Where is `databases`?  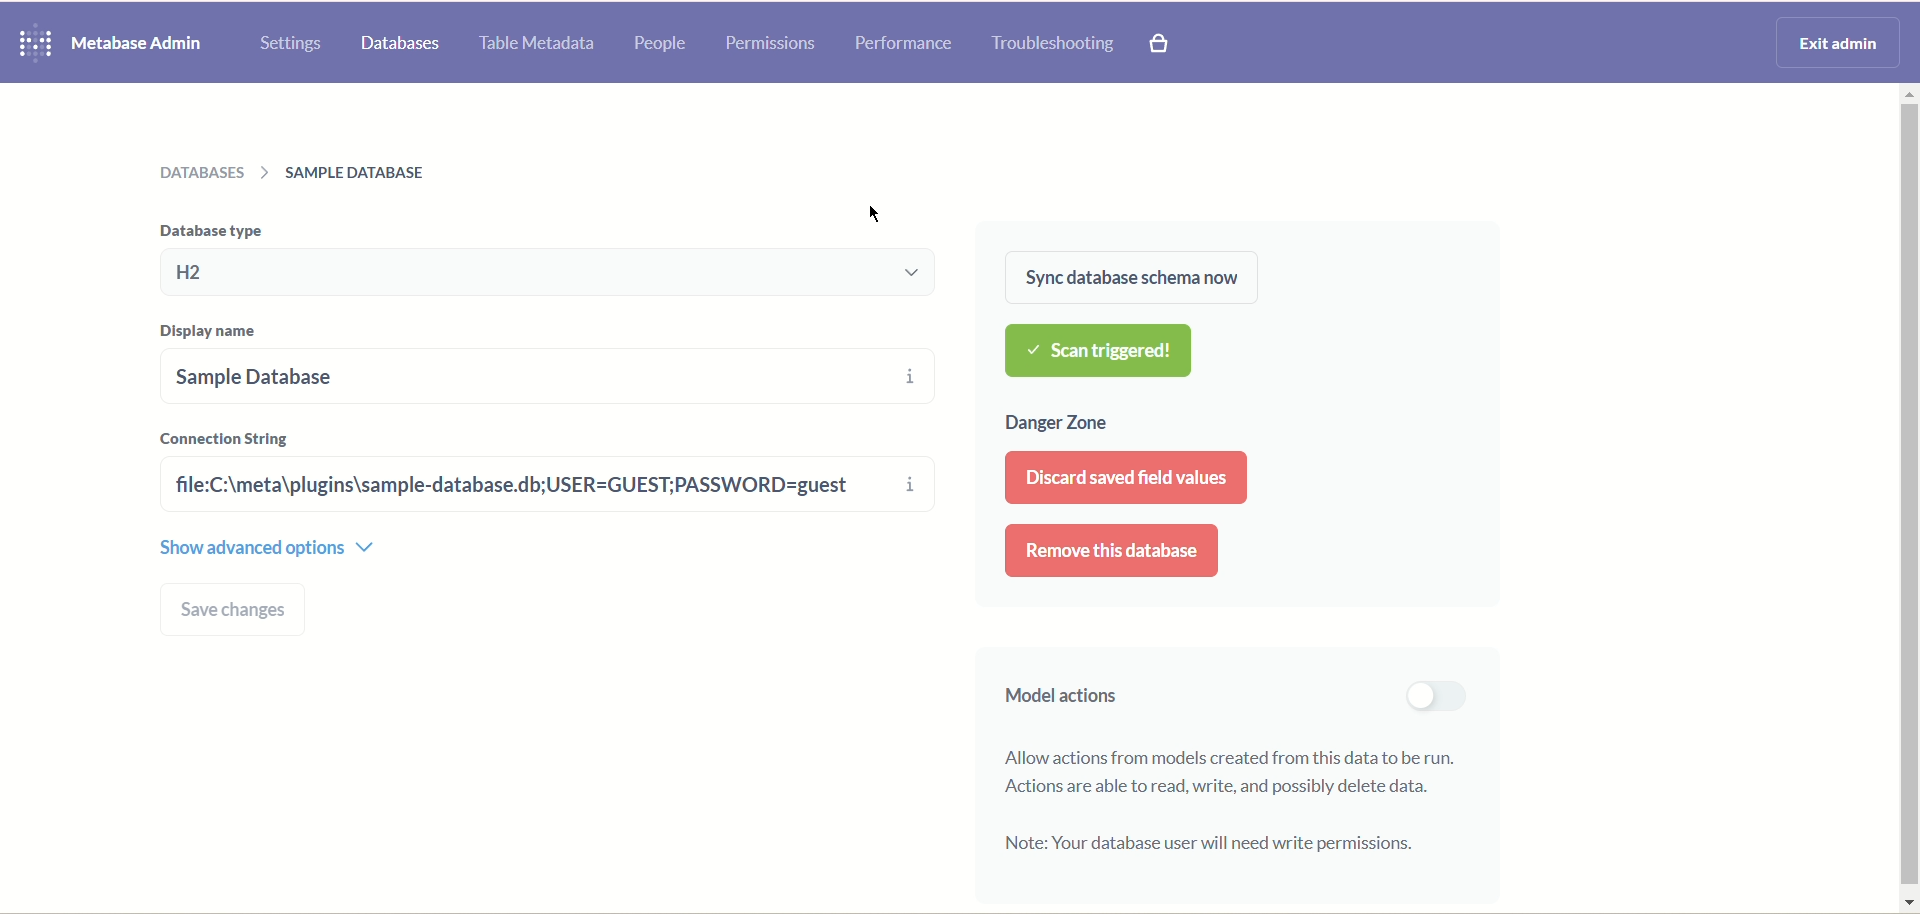 databases is located at coordinates (401, 45).